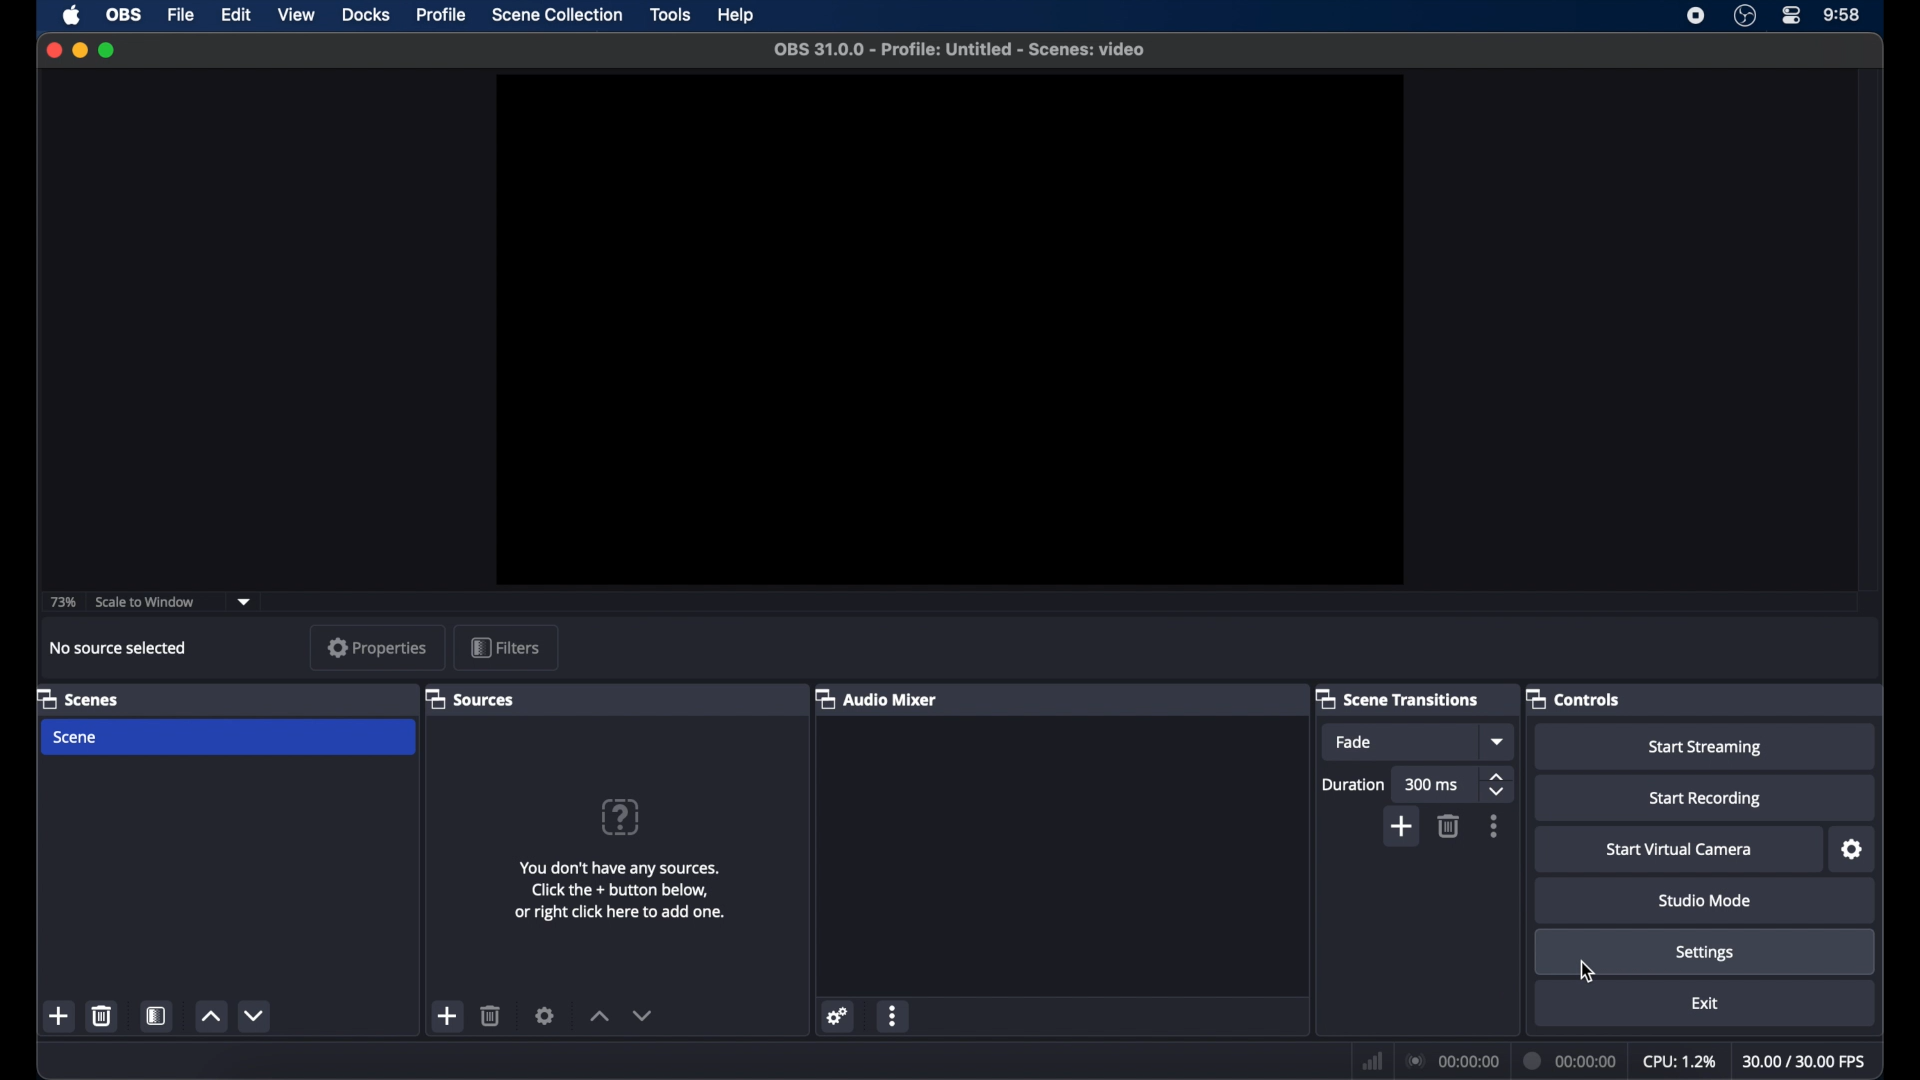  Describe the element at coordinates (545, 1016) in the screenshot. I see `settings` at that location.